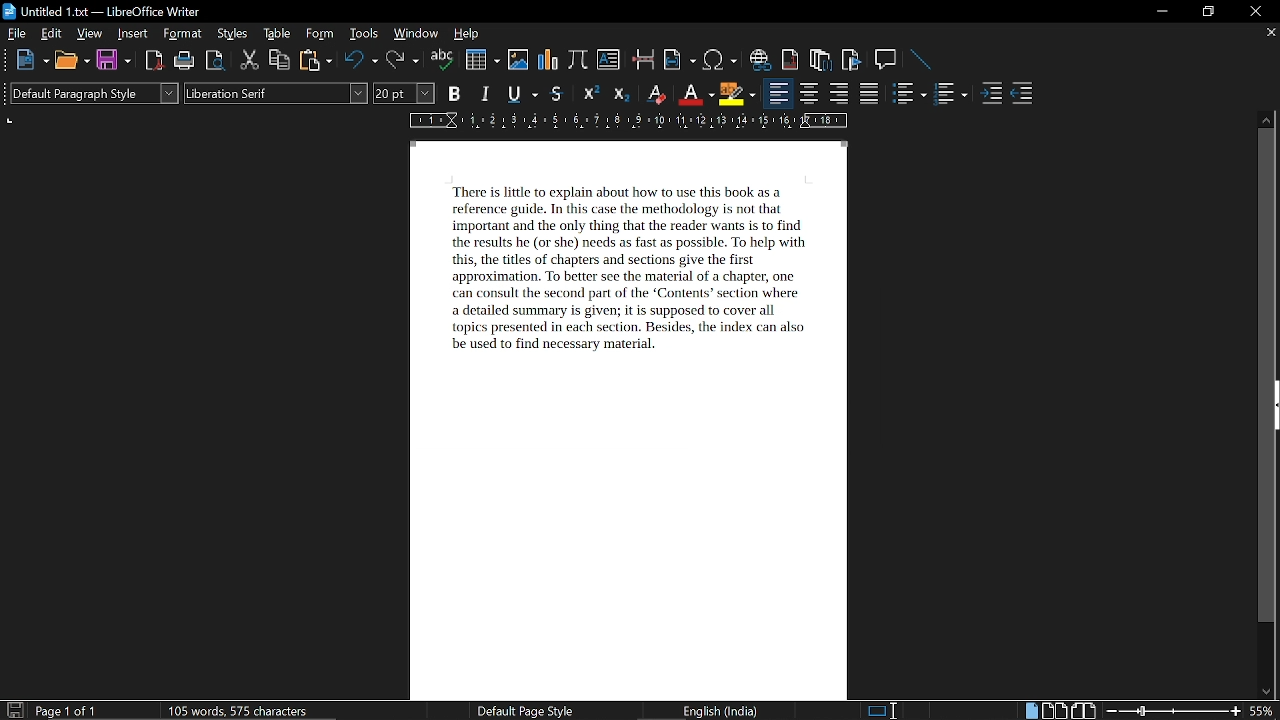  What do you see at coordinates (361, 61) in the screenshot?
I see `undo` at bounding box center [361, 61].